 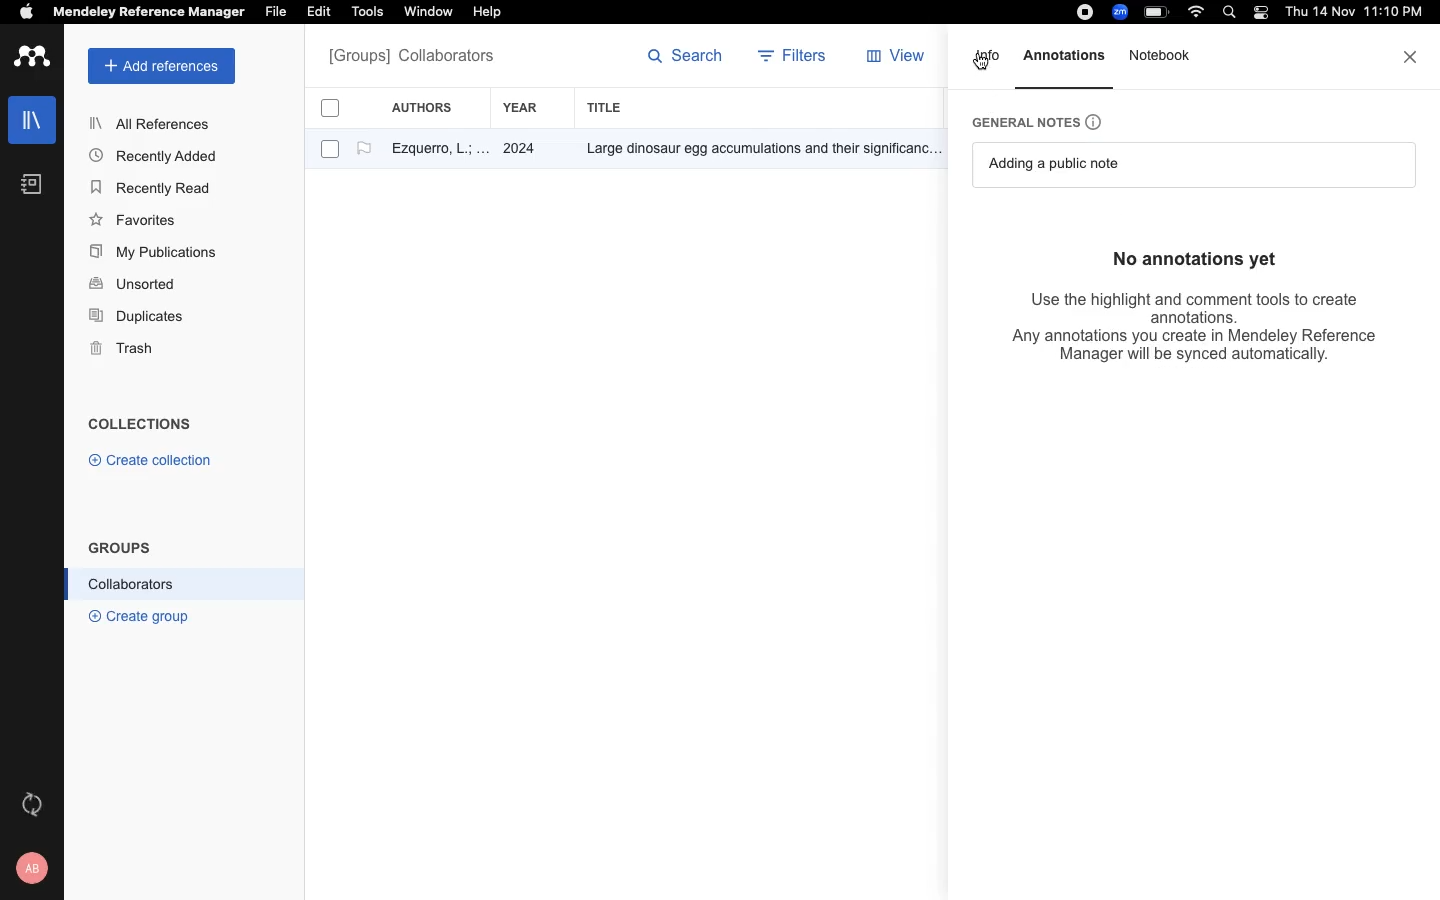 What do you see at coordinates (35, 868) in the screenshot?
I see `profile` at bounding box center [35, 868].